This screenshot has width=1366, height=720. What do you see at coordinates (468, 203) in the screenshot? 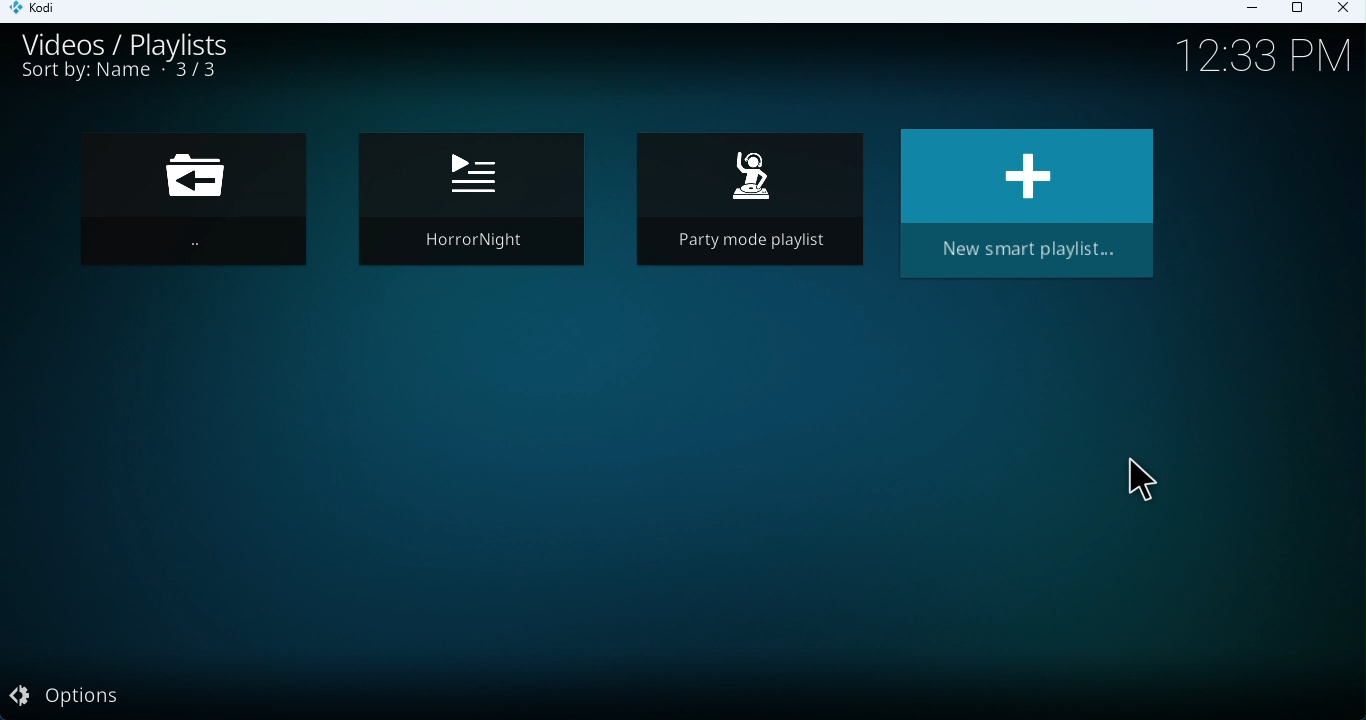
I see `Party mode playlist` at bounding box center [468, 203].